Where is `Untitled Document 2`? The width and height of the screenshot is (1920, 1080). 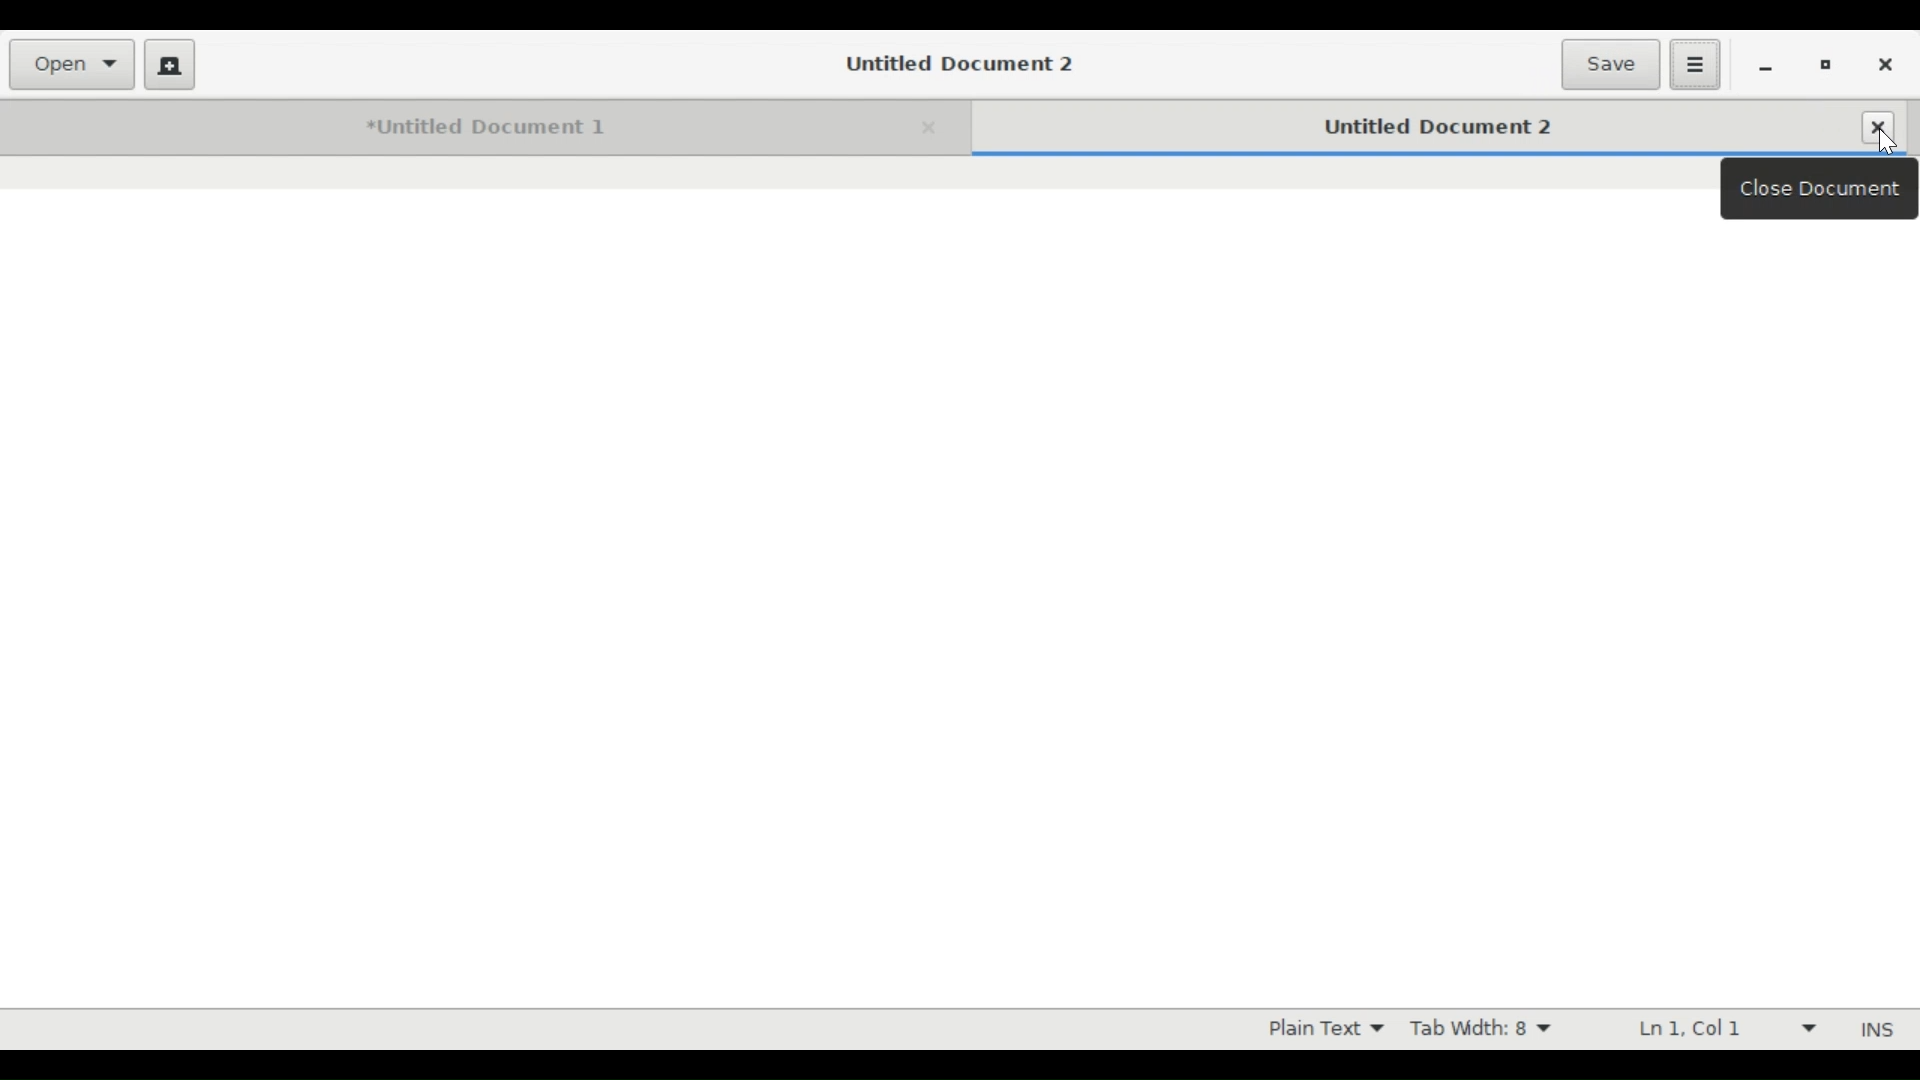 Untitled Document 2 is located at coordinates (970, 64).